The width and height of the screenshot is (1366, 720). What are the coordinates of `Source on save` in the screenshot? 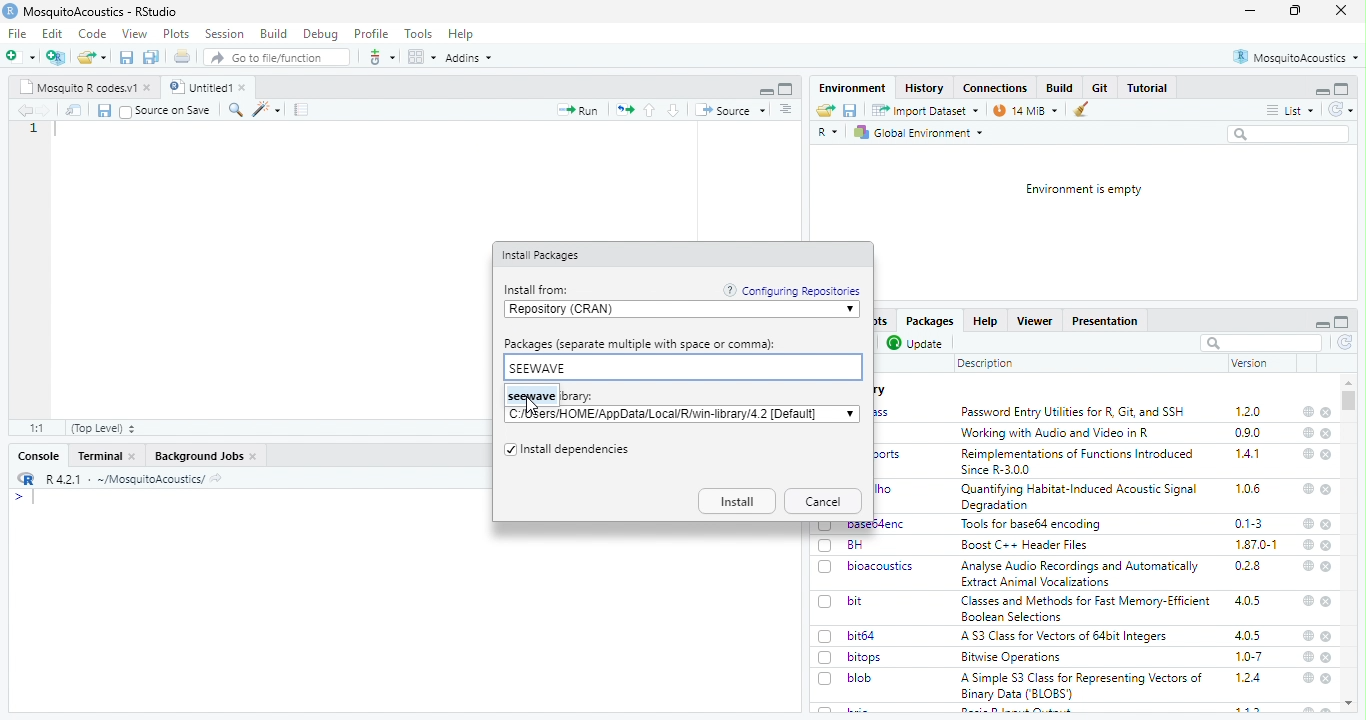 It's located at (175, 111).